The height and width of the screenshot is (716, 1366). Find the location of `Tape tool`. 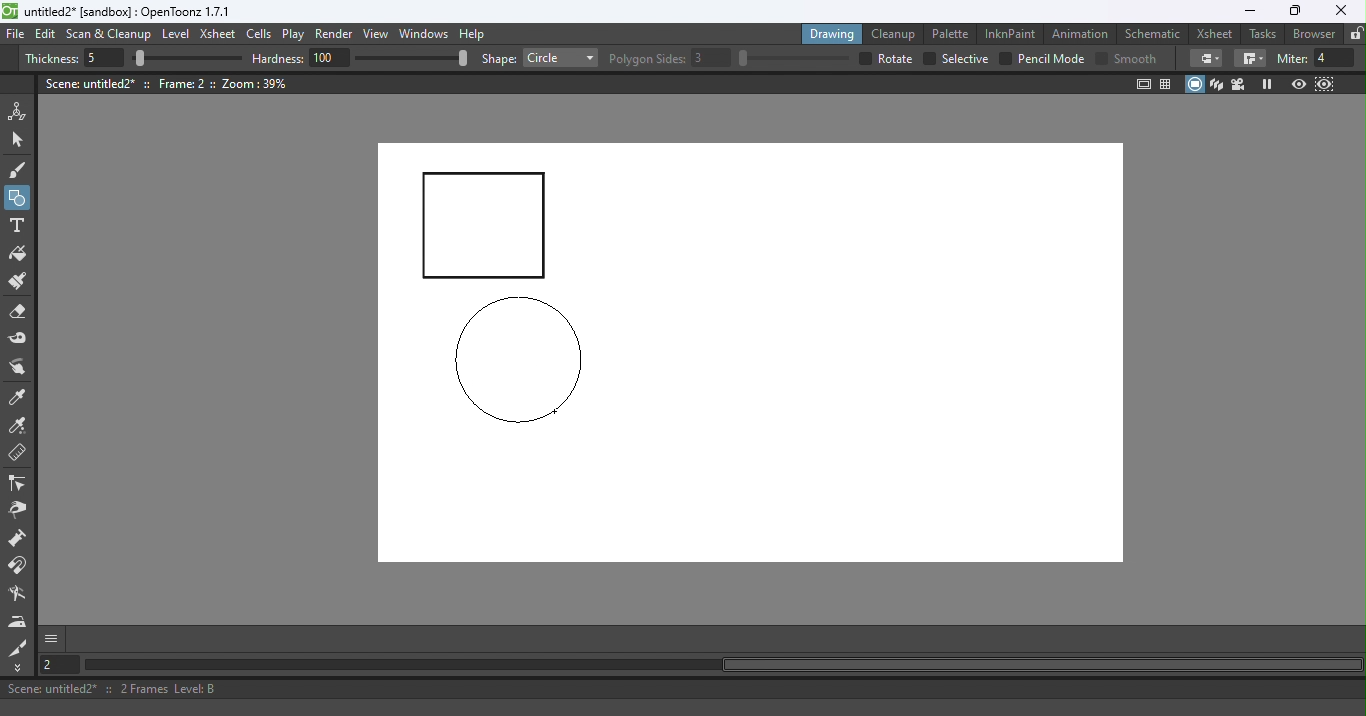

Tape tool is located at coordinates (21, 340).